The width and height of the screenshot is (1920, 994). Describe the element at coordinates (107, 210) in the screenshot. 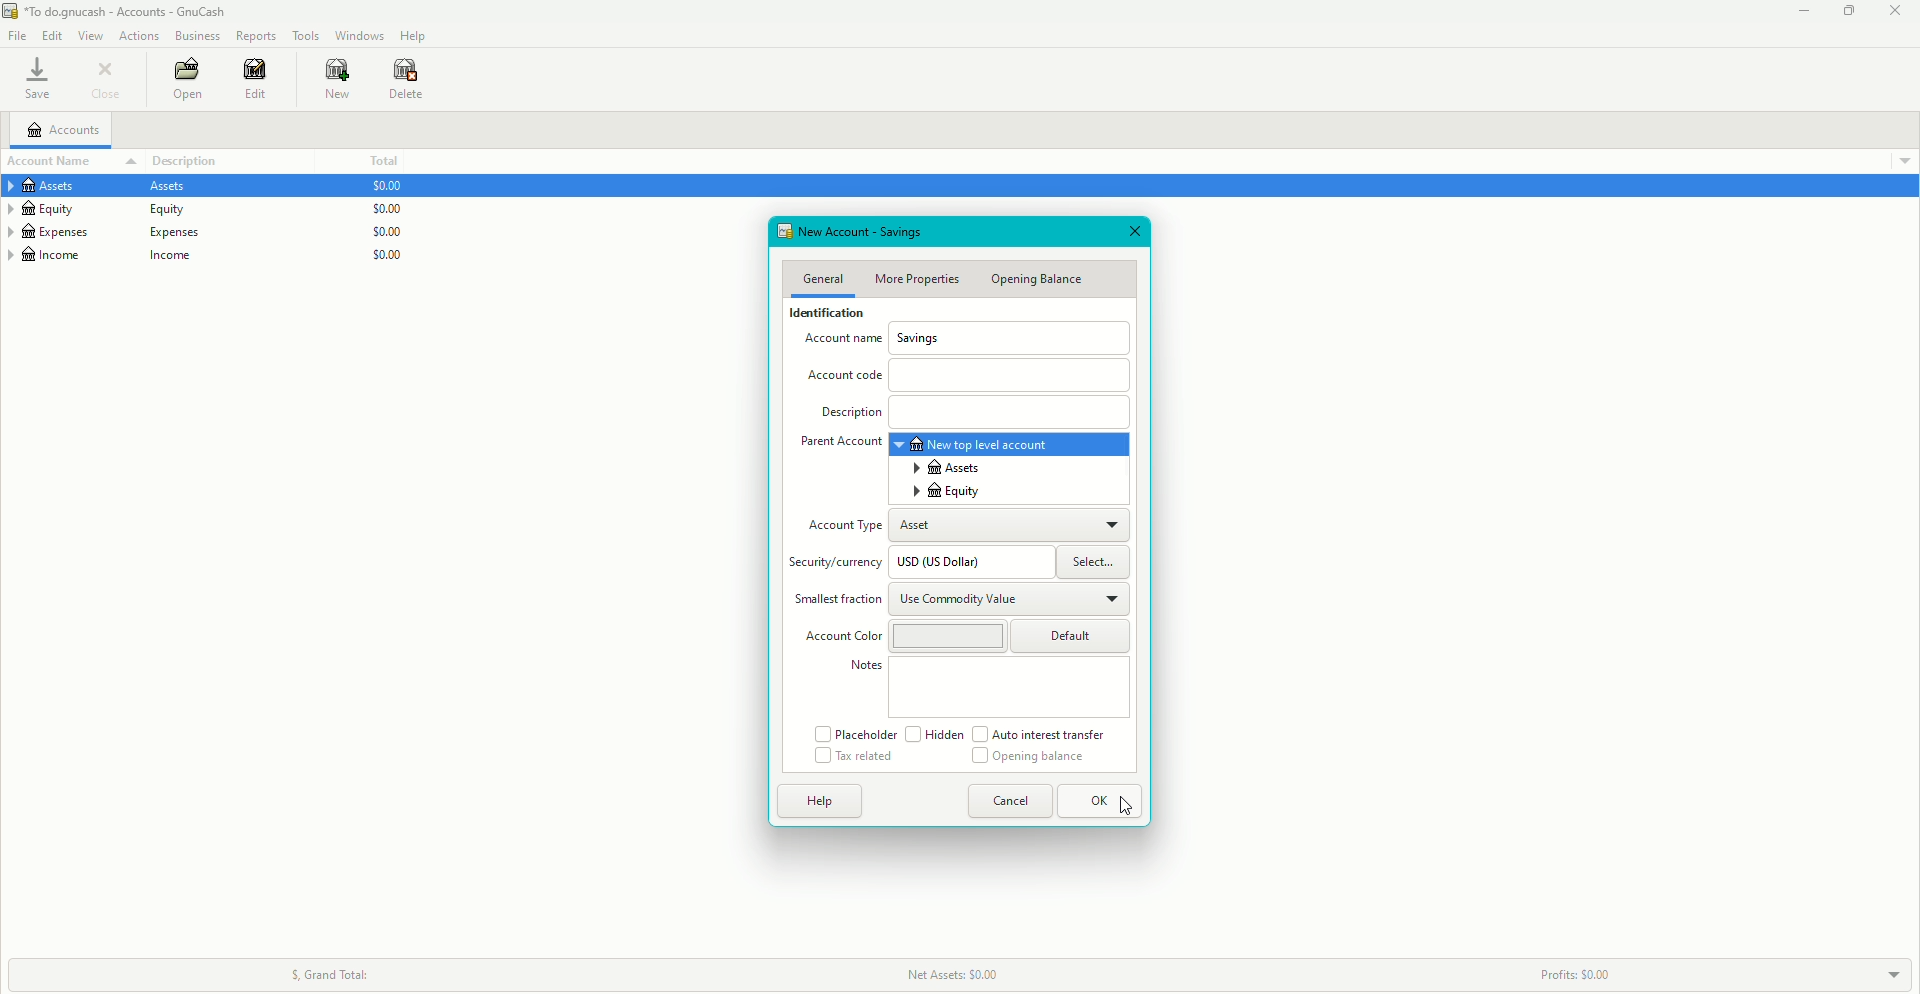

I see `Equity` at that location.